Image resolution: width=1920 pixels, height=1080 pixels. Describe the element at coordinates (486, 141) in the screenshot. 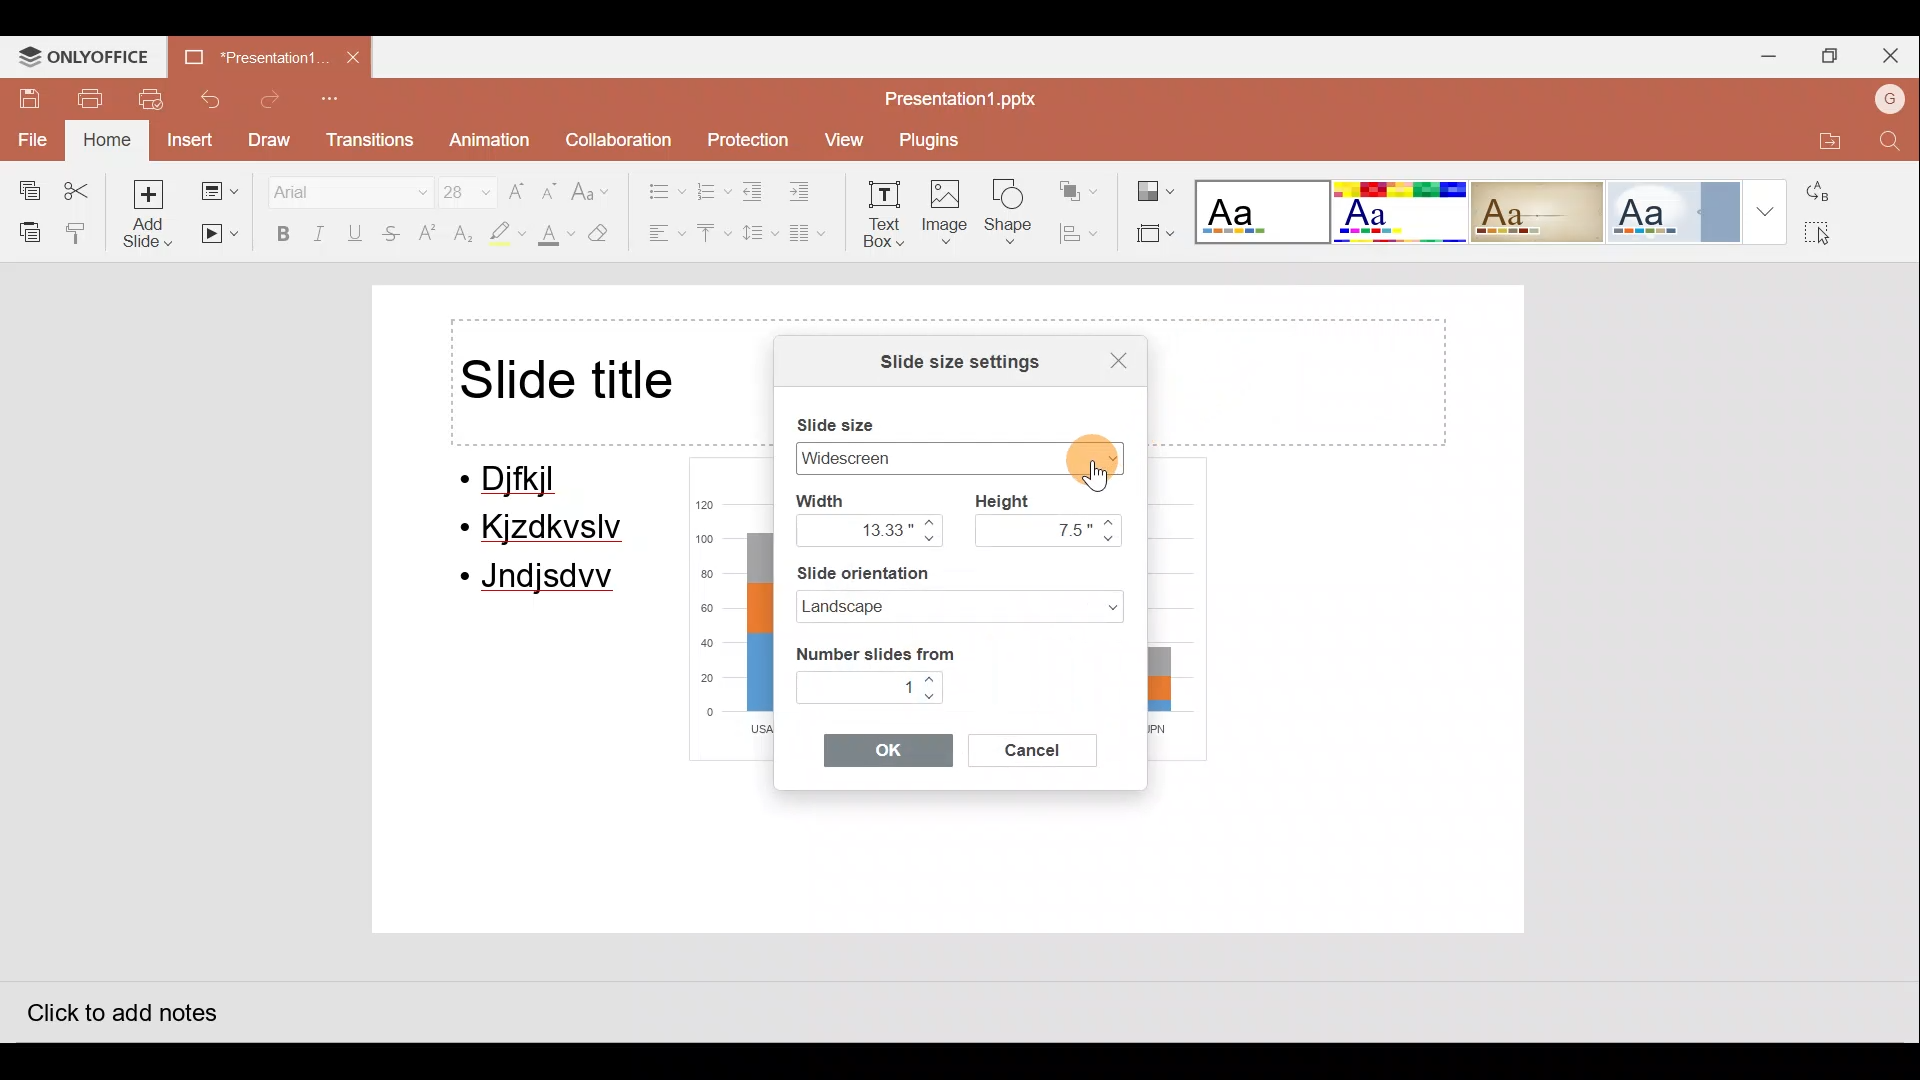

I see `Animation` at that location.